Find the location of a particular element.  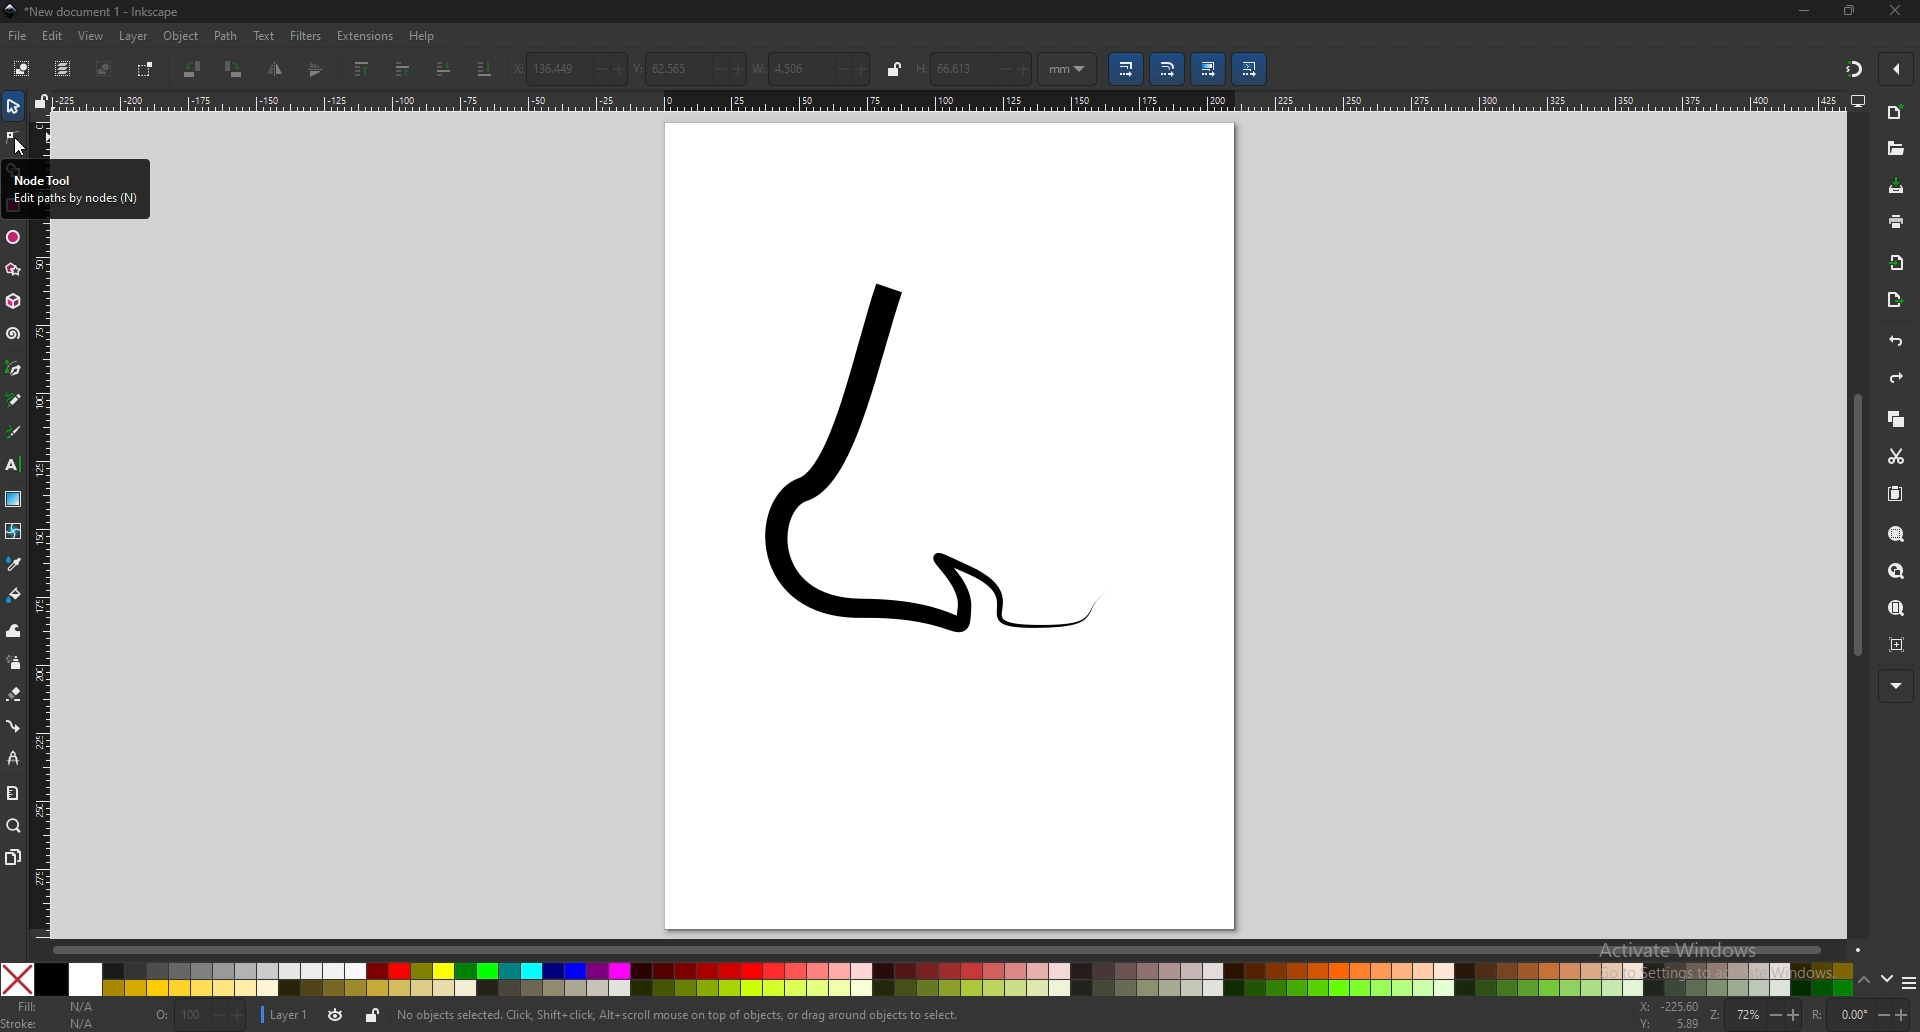

fill is located at coordinates (56, 1007).